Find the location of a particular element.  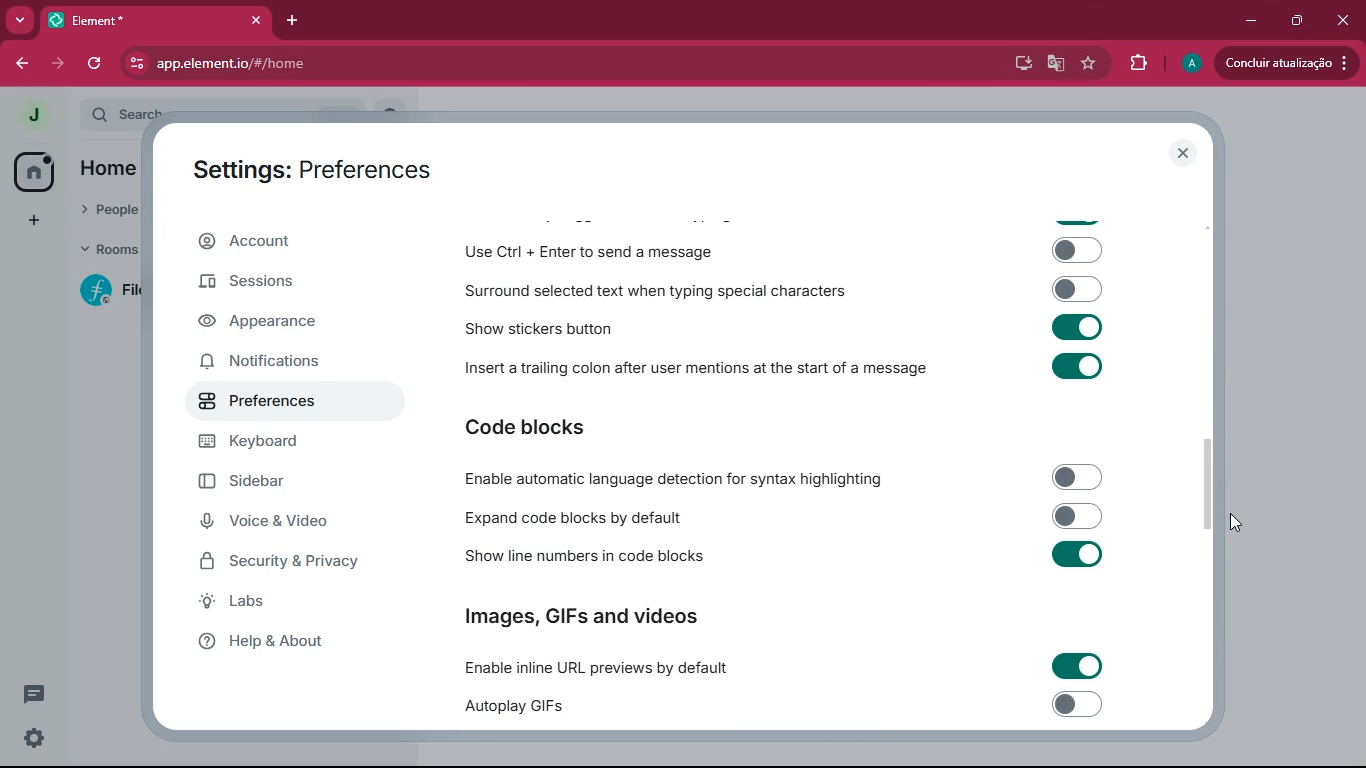

preferences is located at coordinates (268, 404).